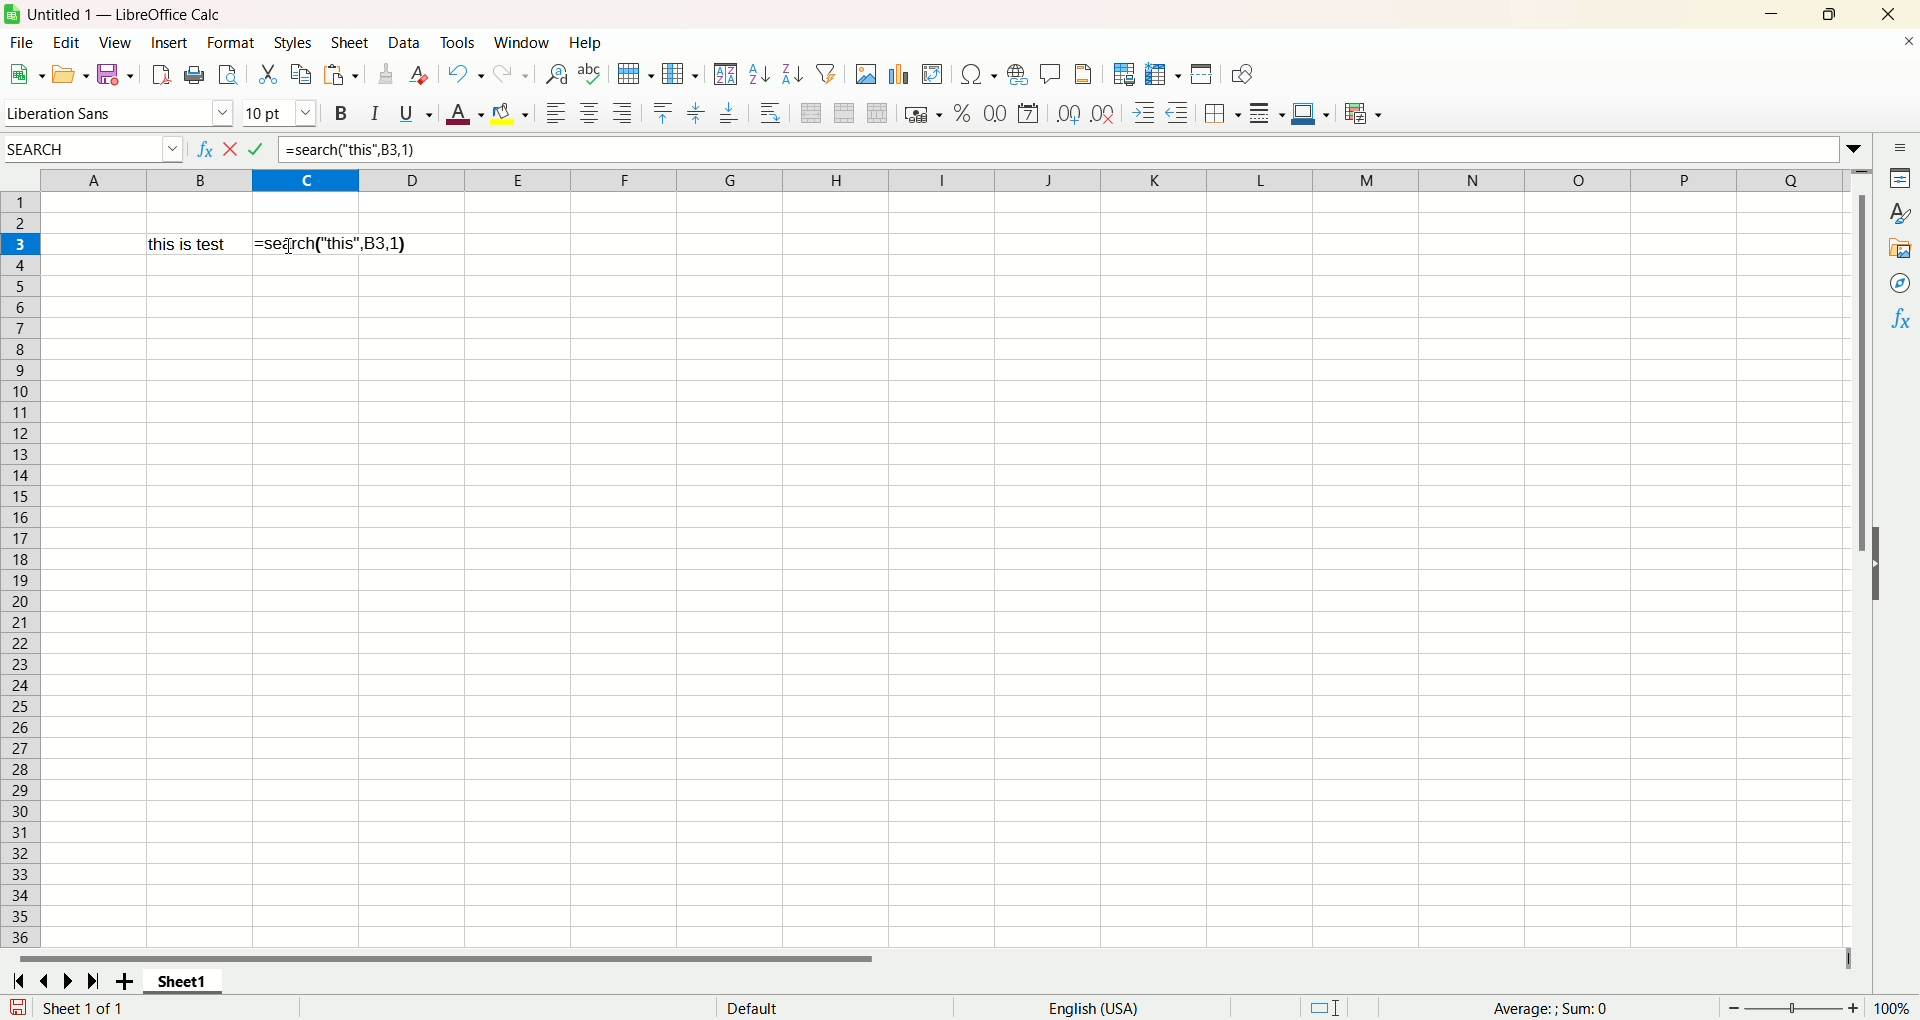 The width and height of the screenshot is (1920, 1020). What do you see at coordinates (1900, 213) in the screenshot?
I see `styles` at bounding box center [1900, 213].